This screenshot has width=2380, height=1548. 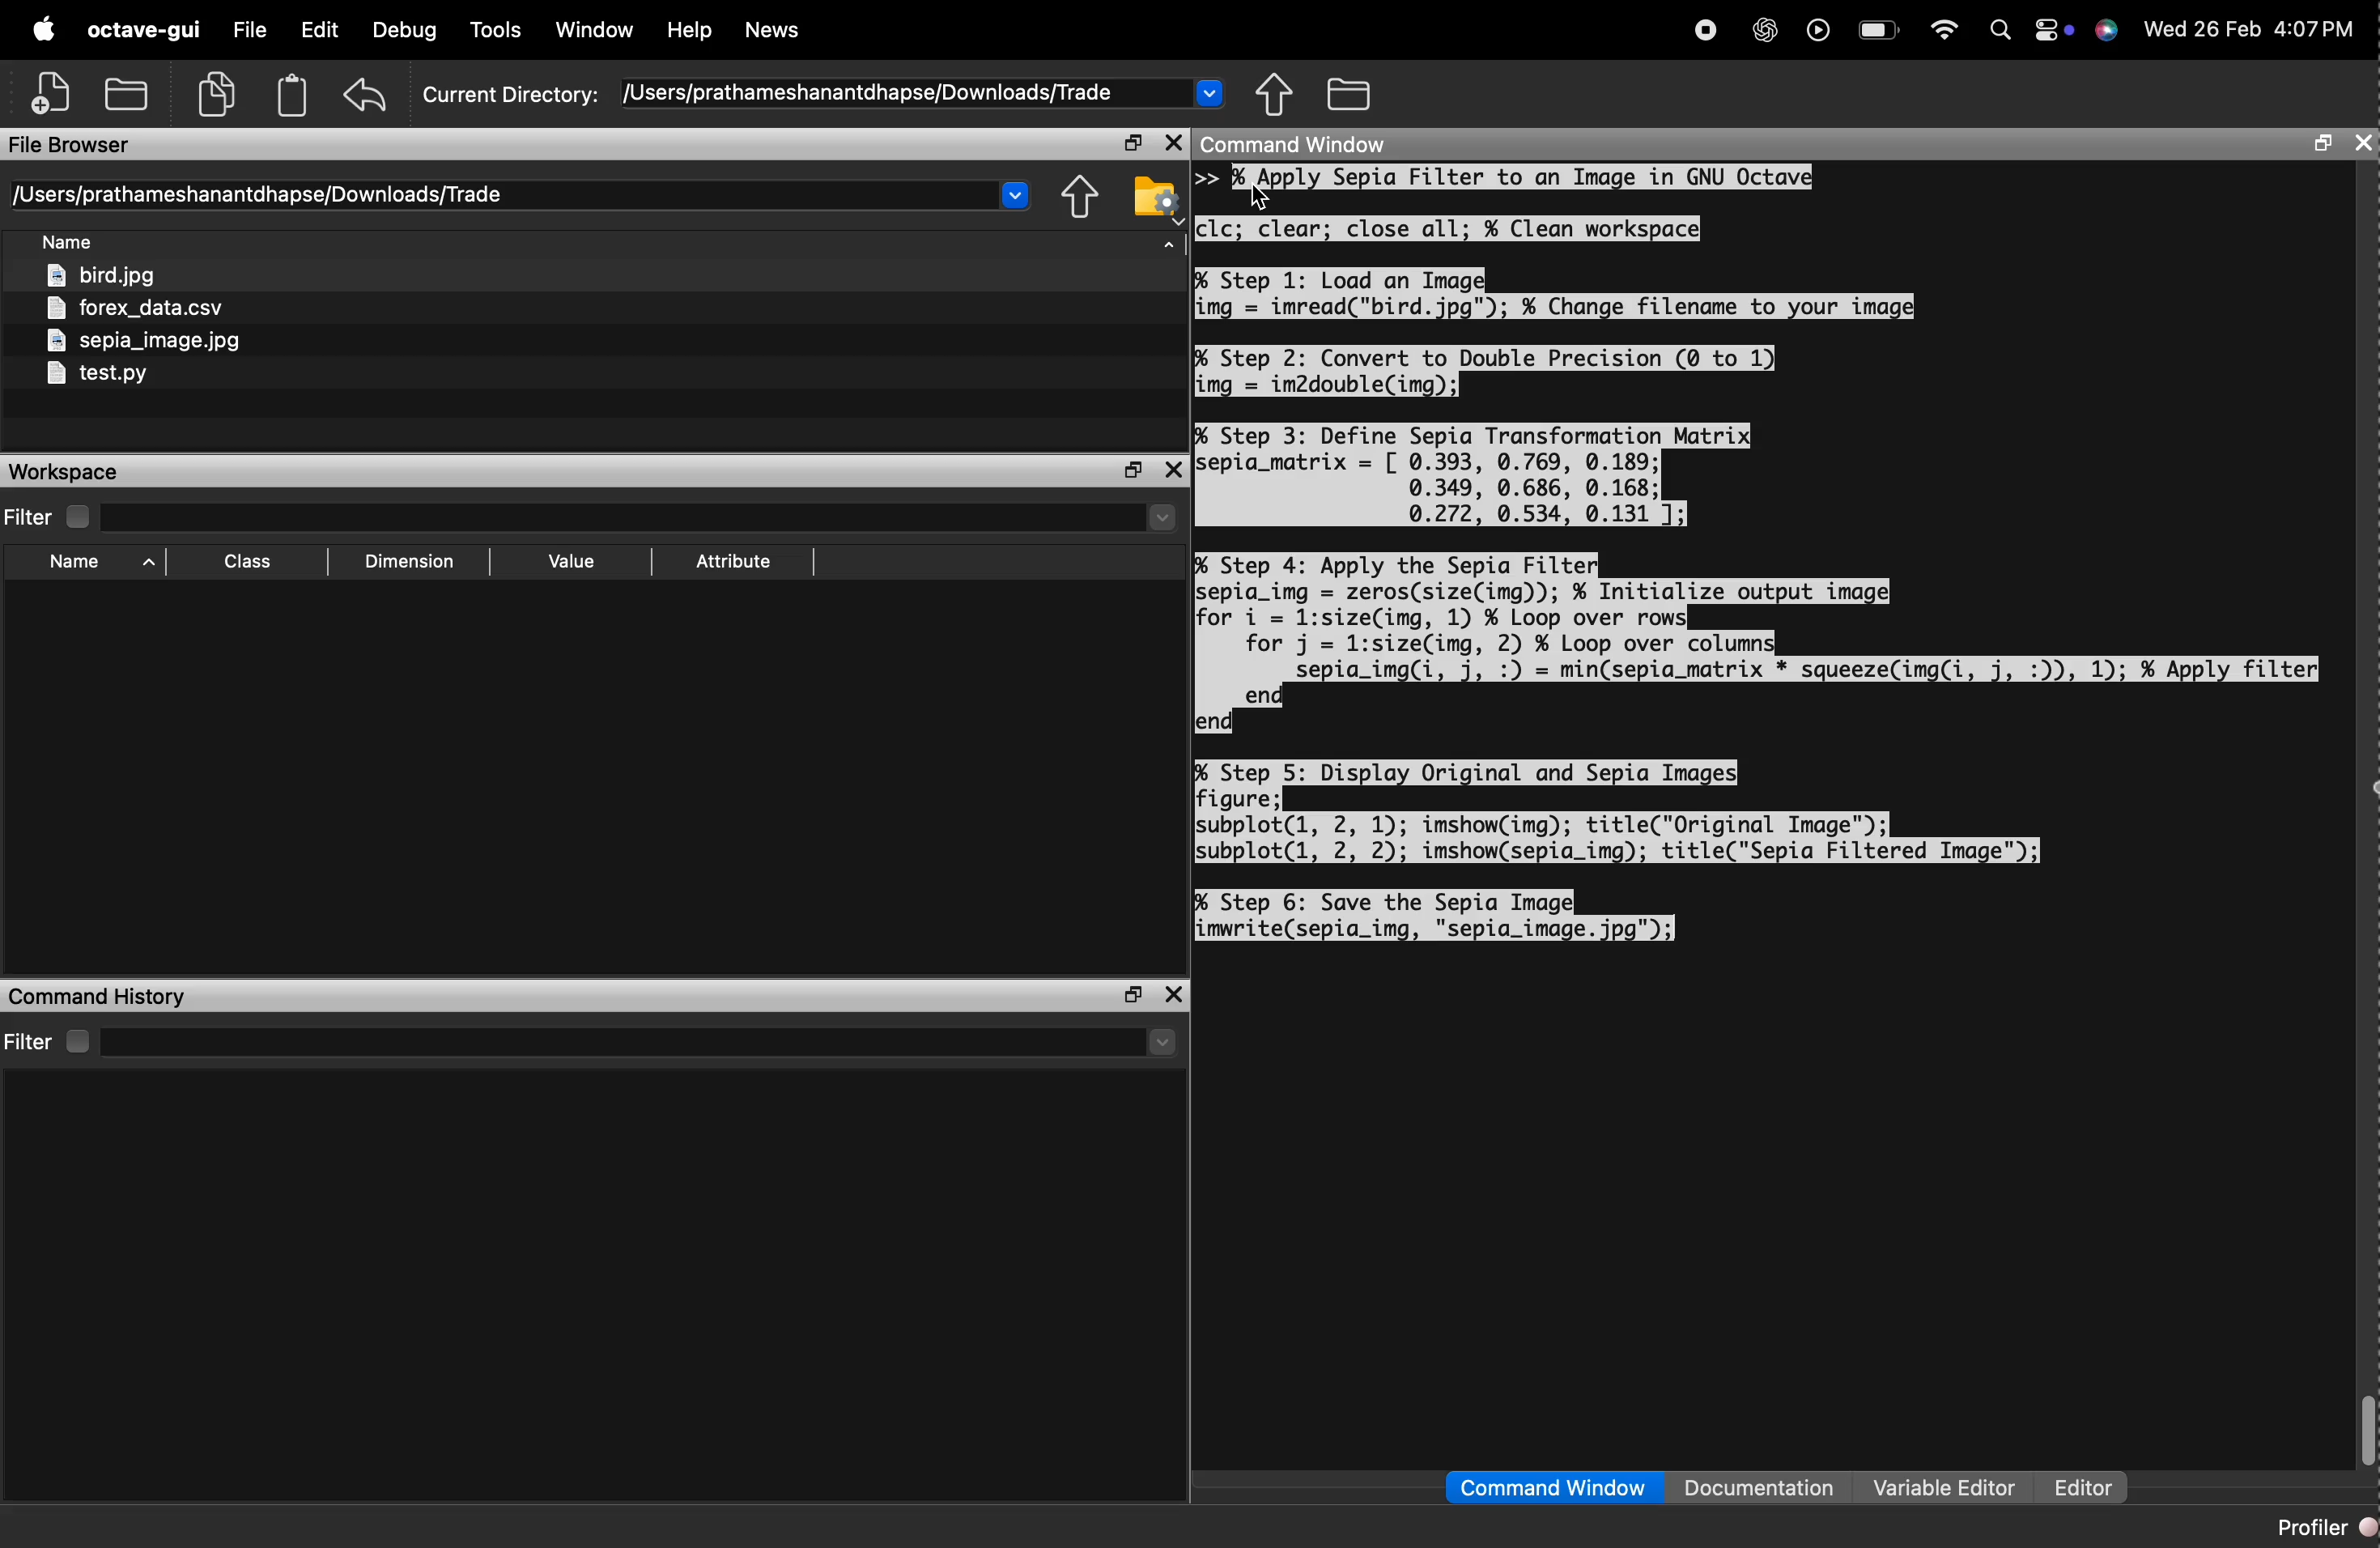 I want to click on Class, so click(x=249, y=561).